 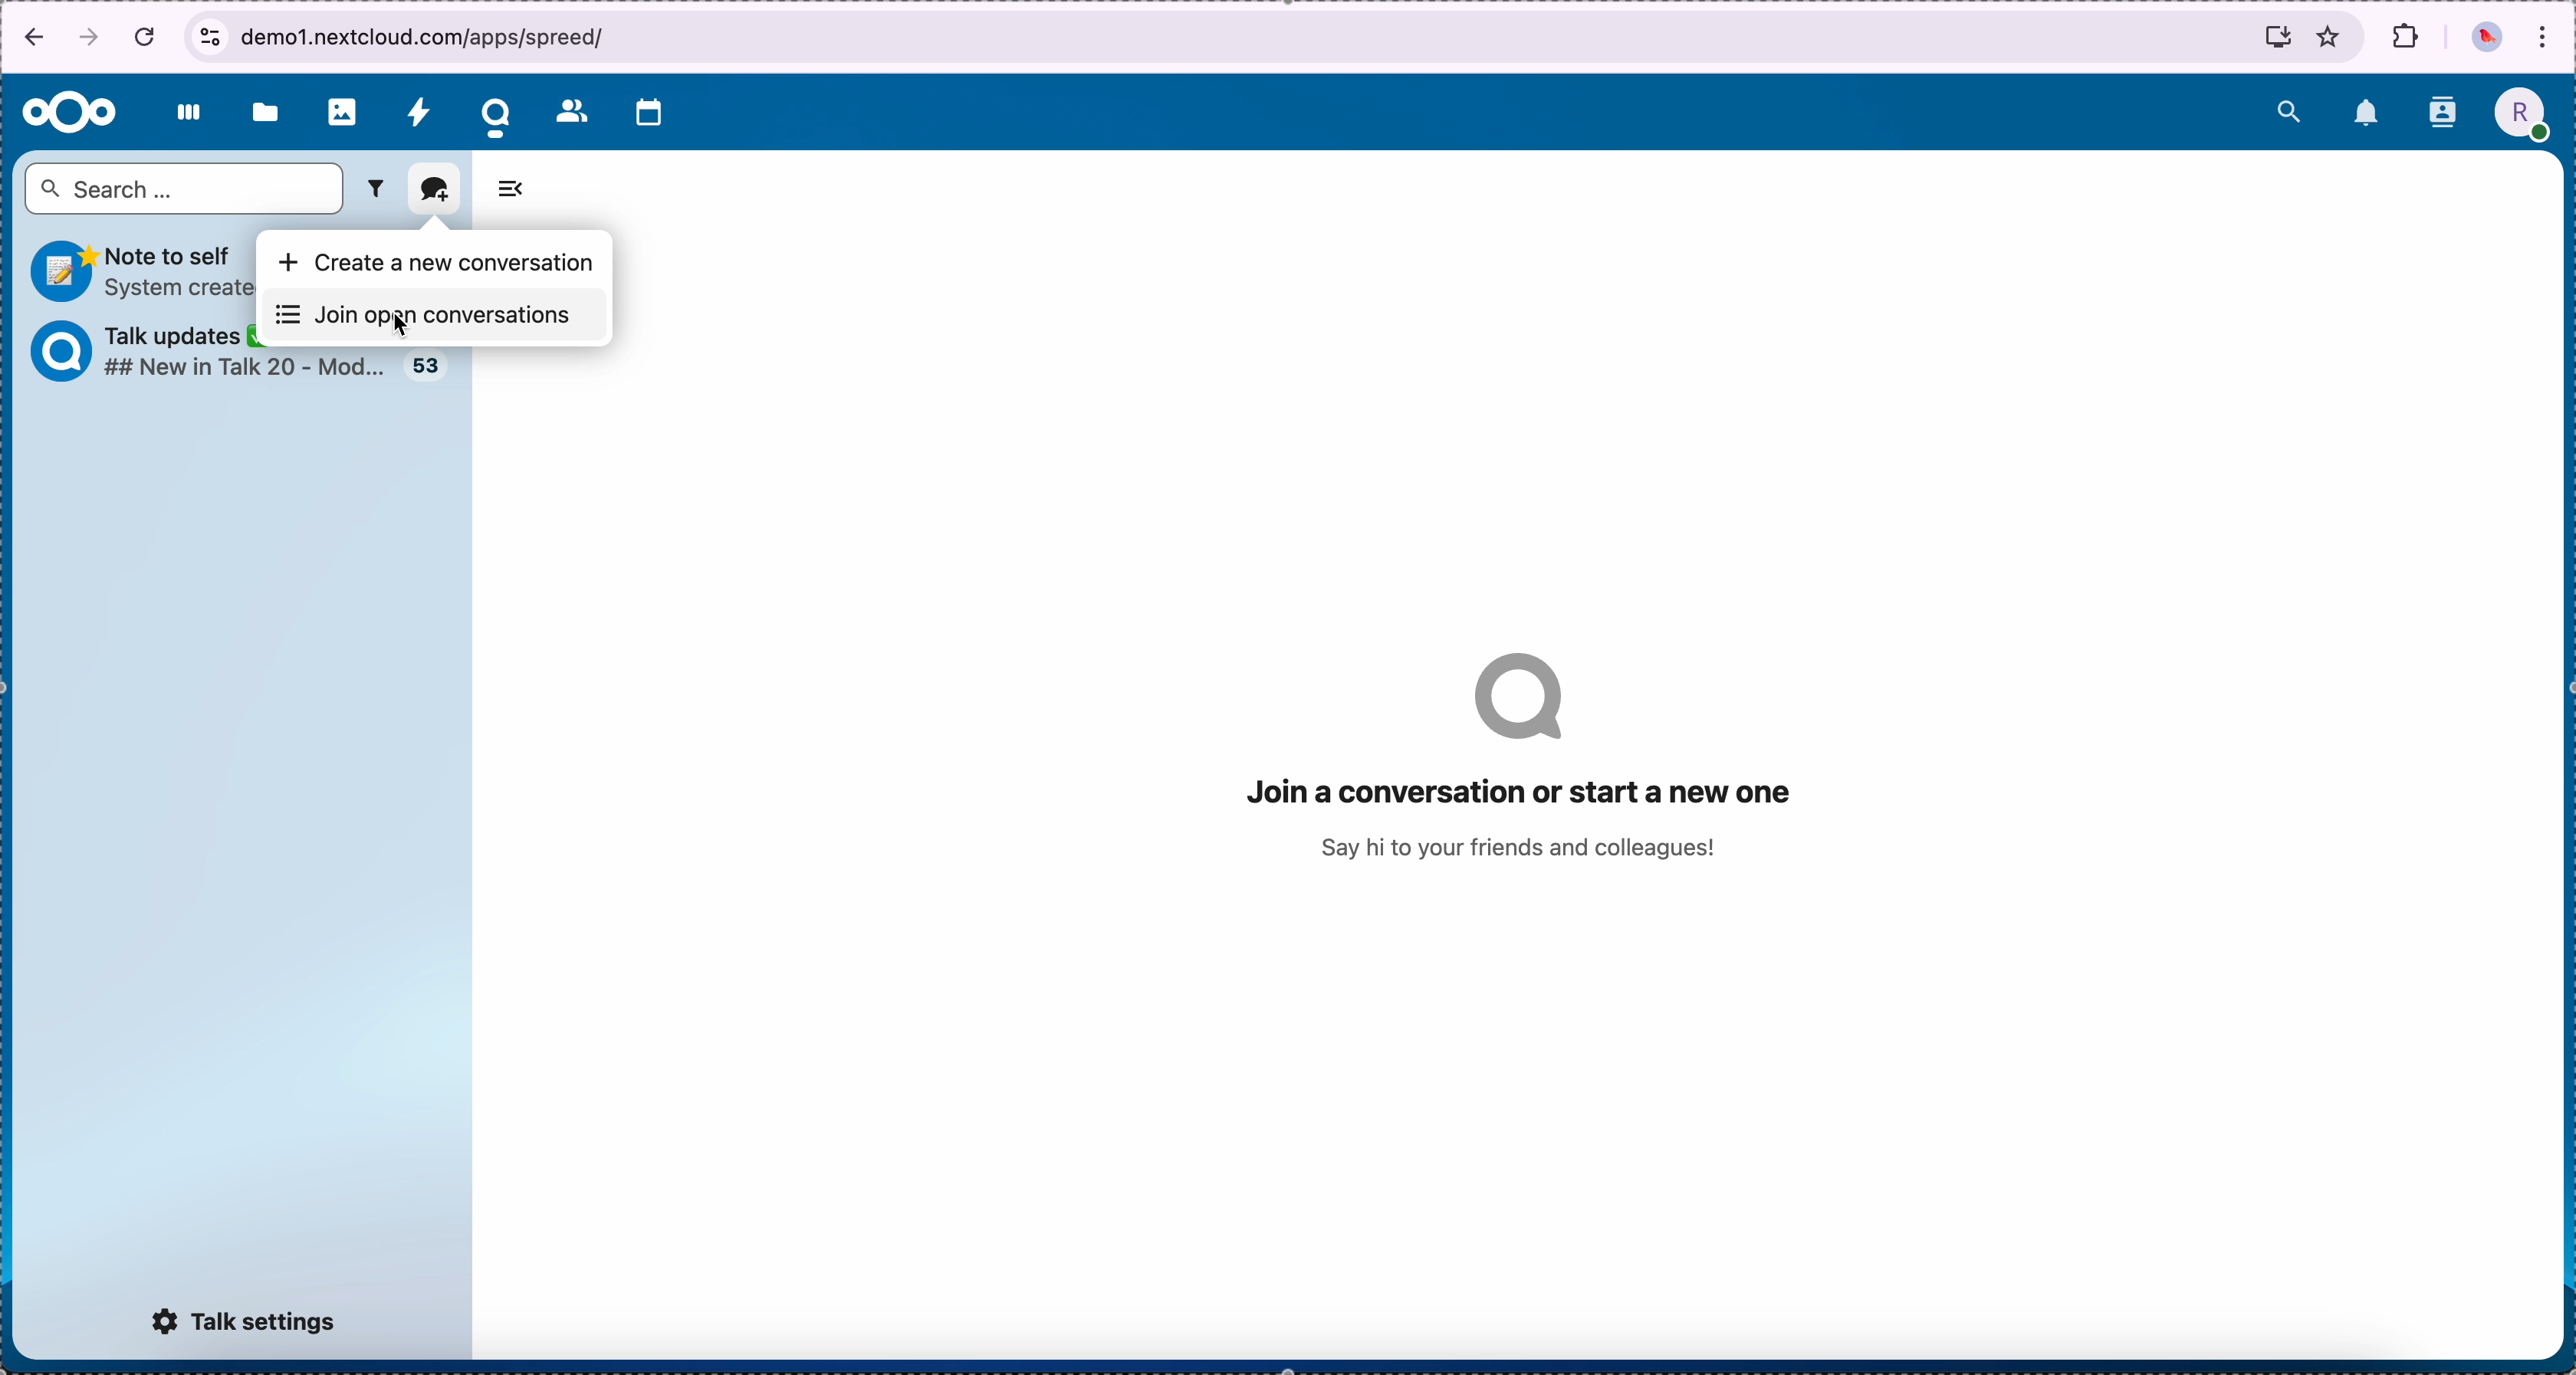 I want to click on profile picture, so click(x=2486, y=37).